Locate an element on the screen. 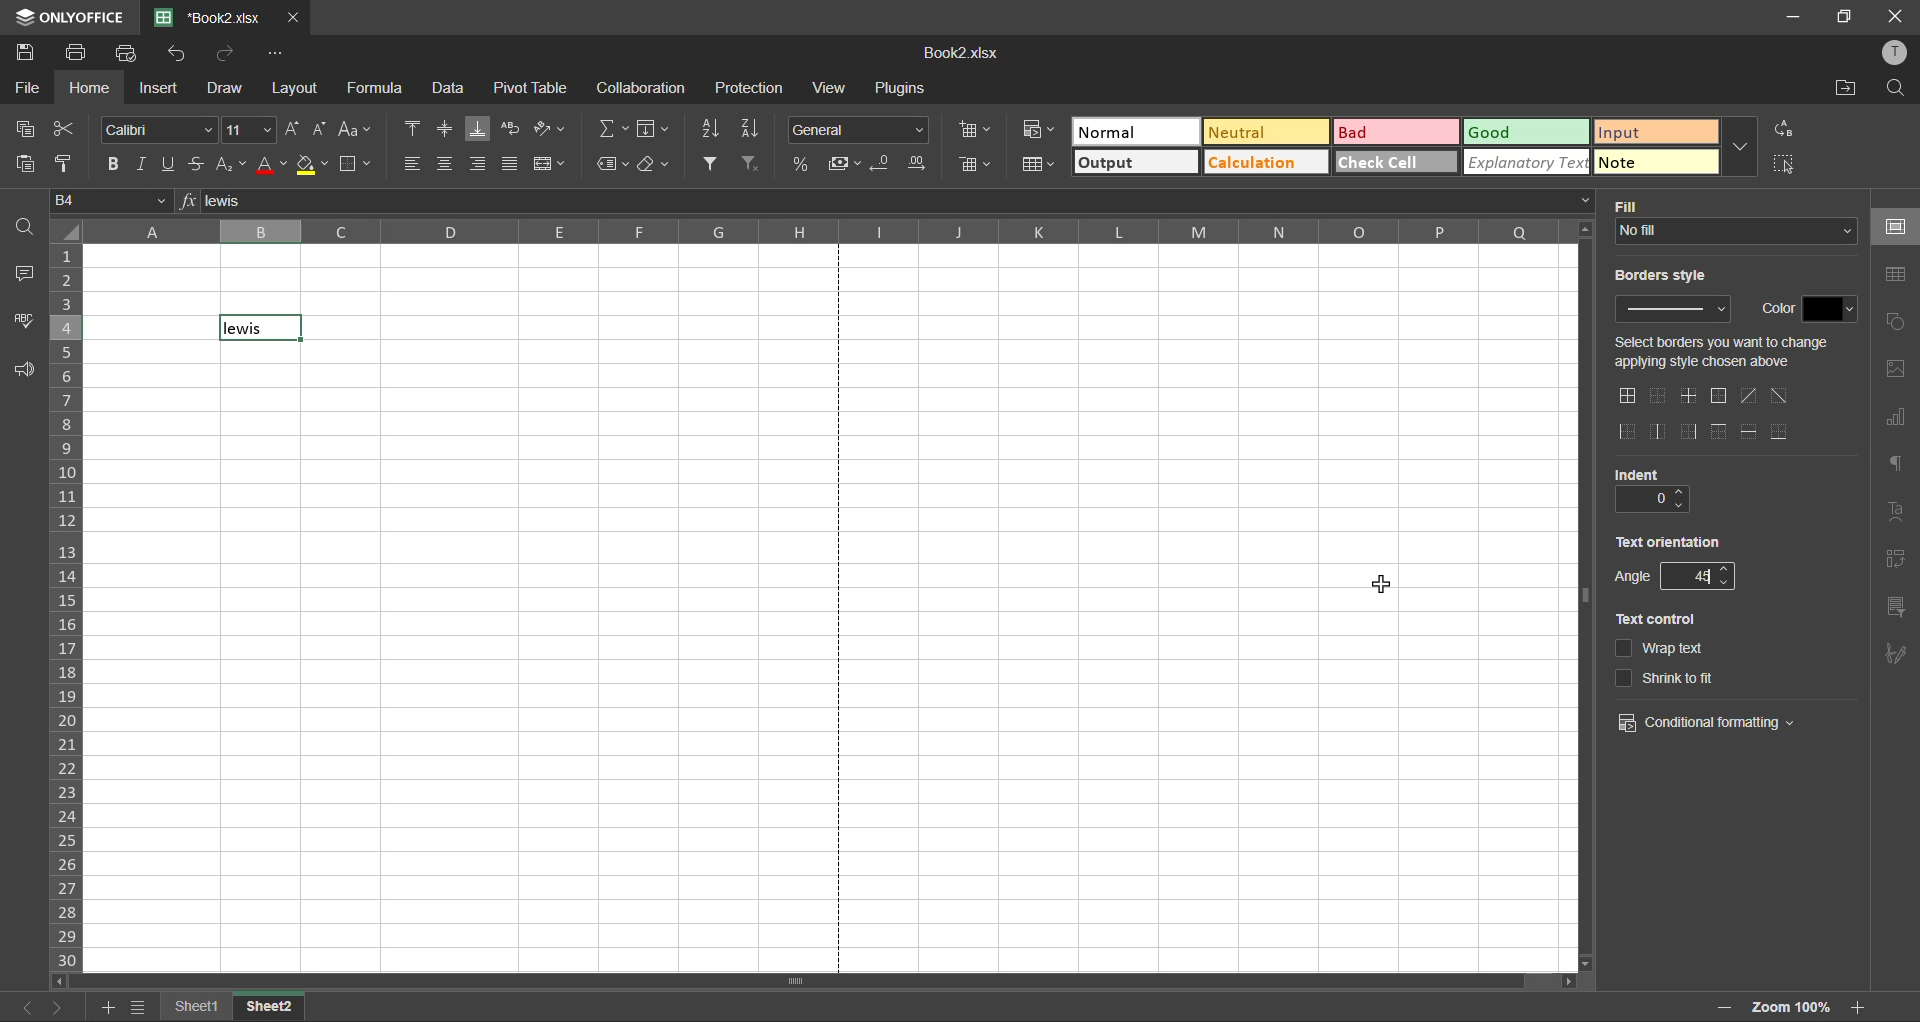 The image size is (1920, 1022). increase angle is located at coordinates (1728, 568).